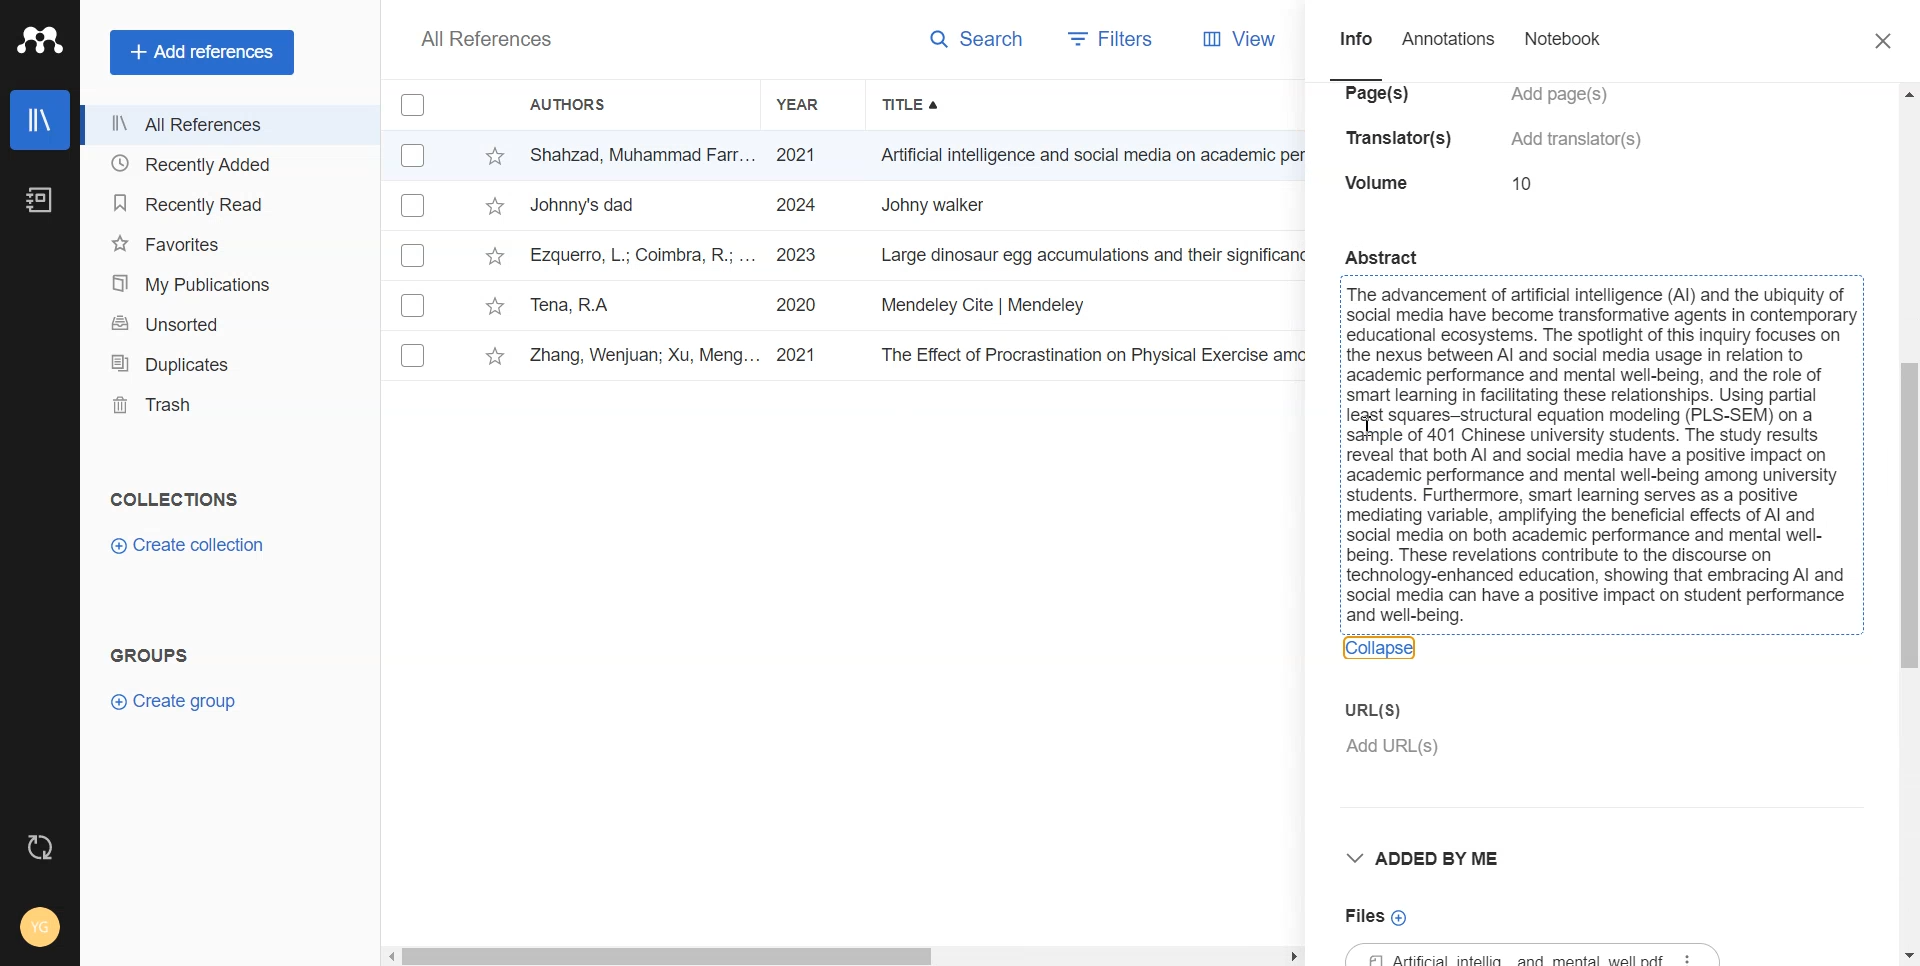 The height and width of the screenshot is (966, 1920). I want to click on Close, so click(1890, 42).